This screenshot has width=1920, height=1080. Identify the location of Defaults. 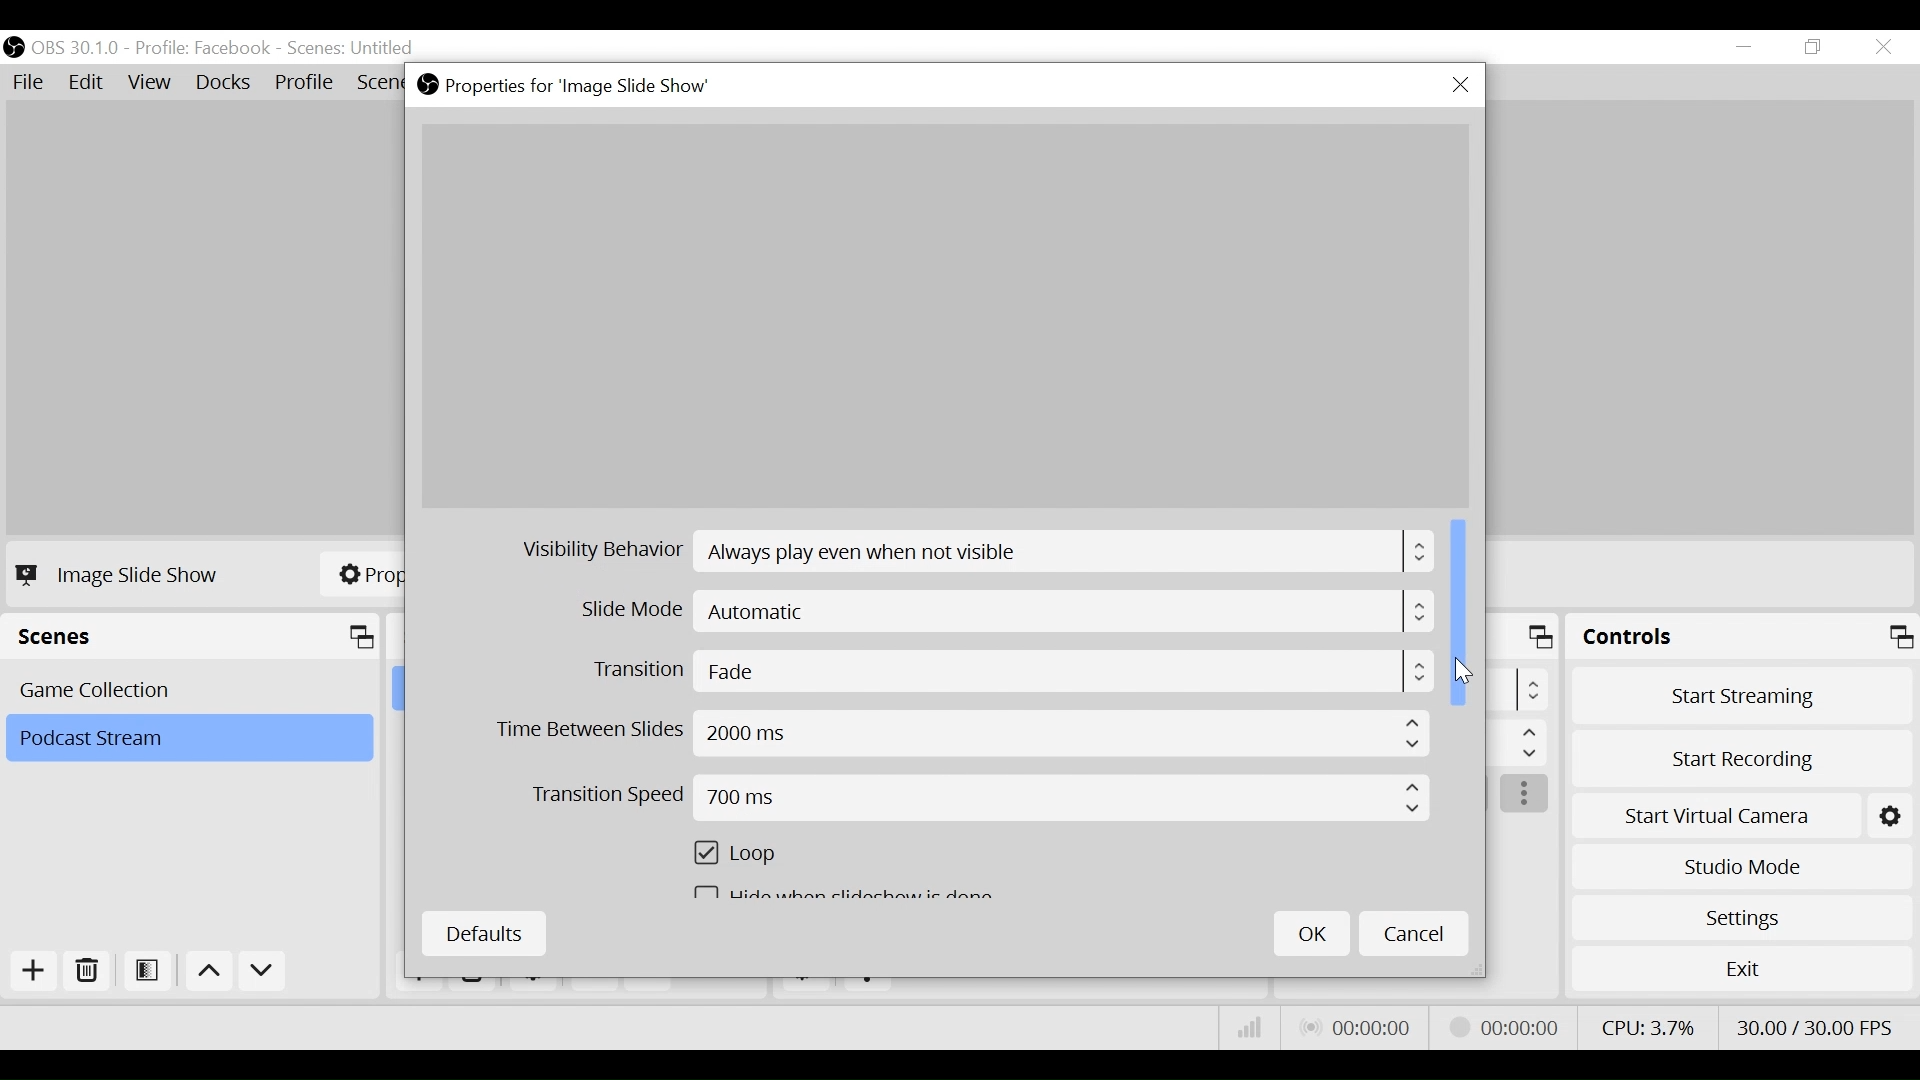
(483, 934).